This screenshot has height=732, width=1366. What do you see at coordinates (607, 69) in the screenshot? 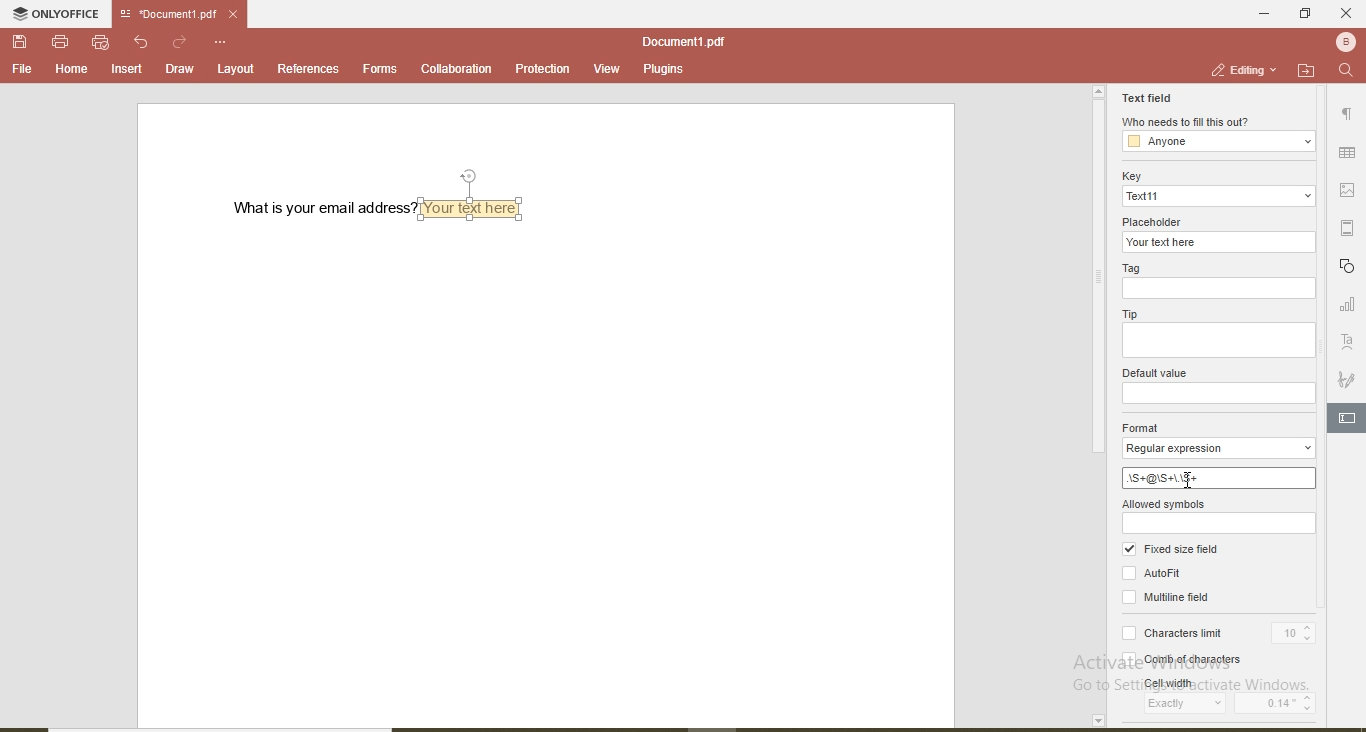
I see `view` at bounding box center [607, 69].